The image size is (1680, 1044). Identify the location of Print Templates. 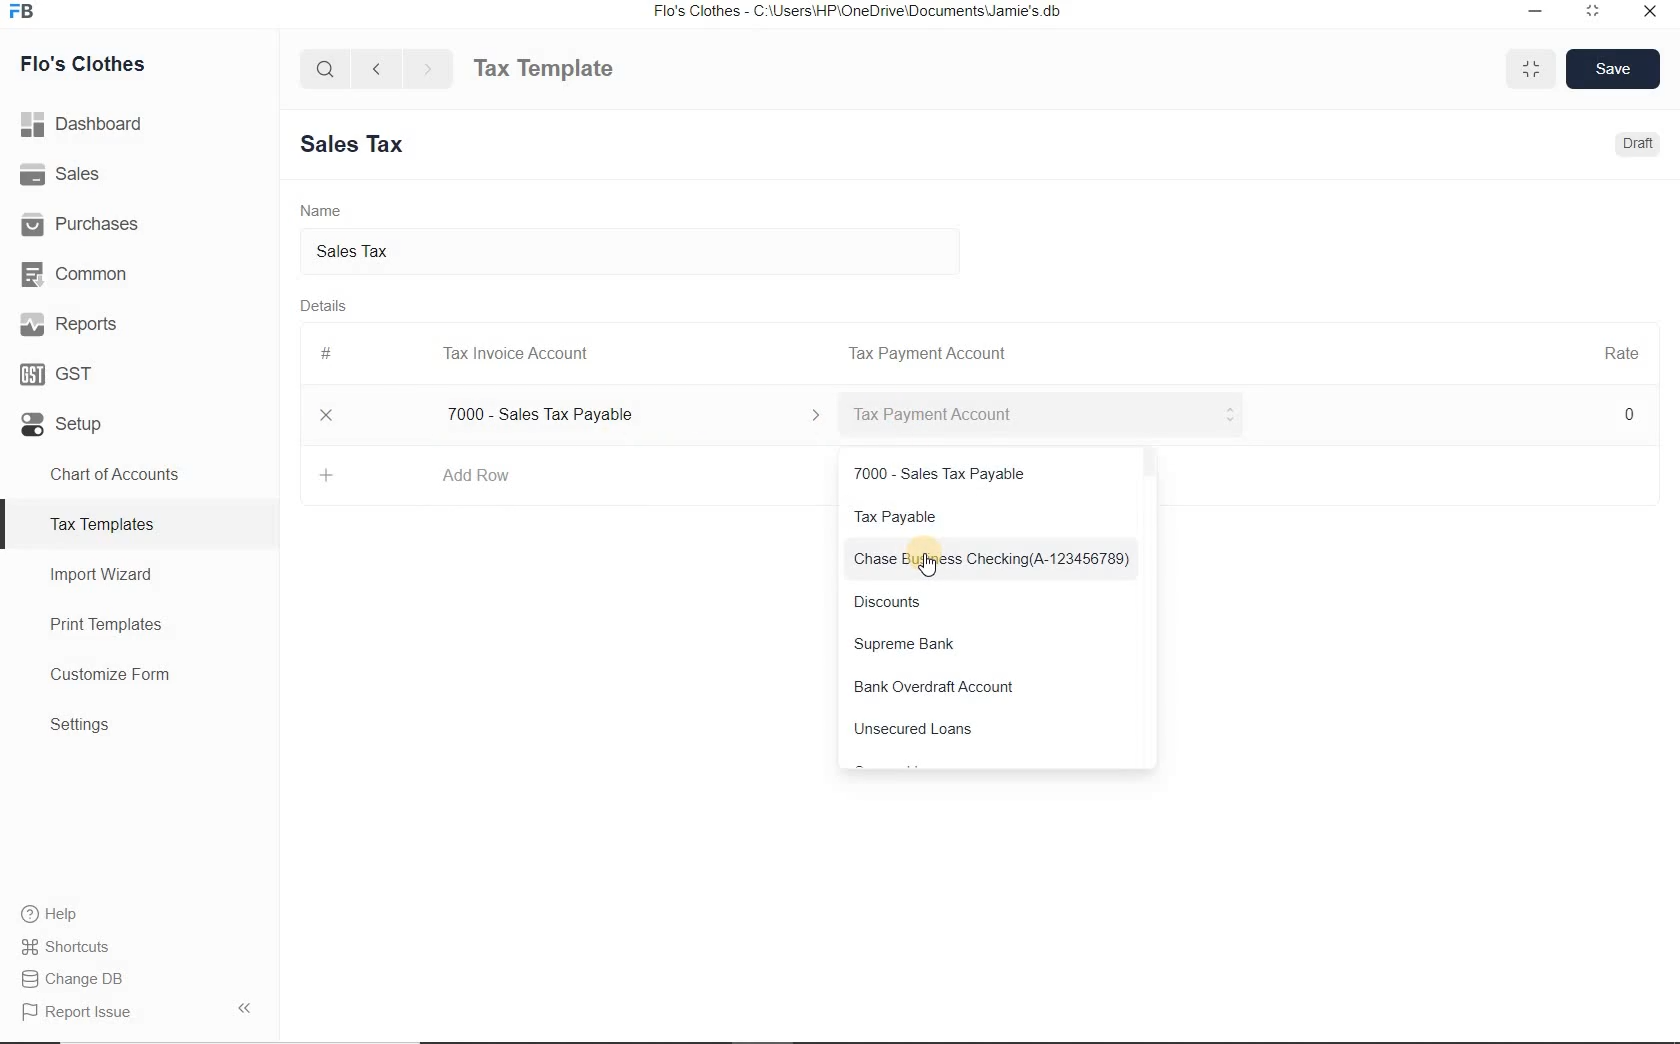
(140, 624).